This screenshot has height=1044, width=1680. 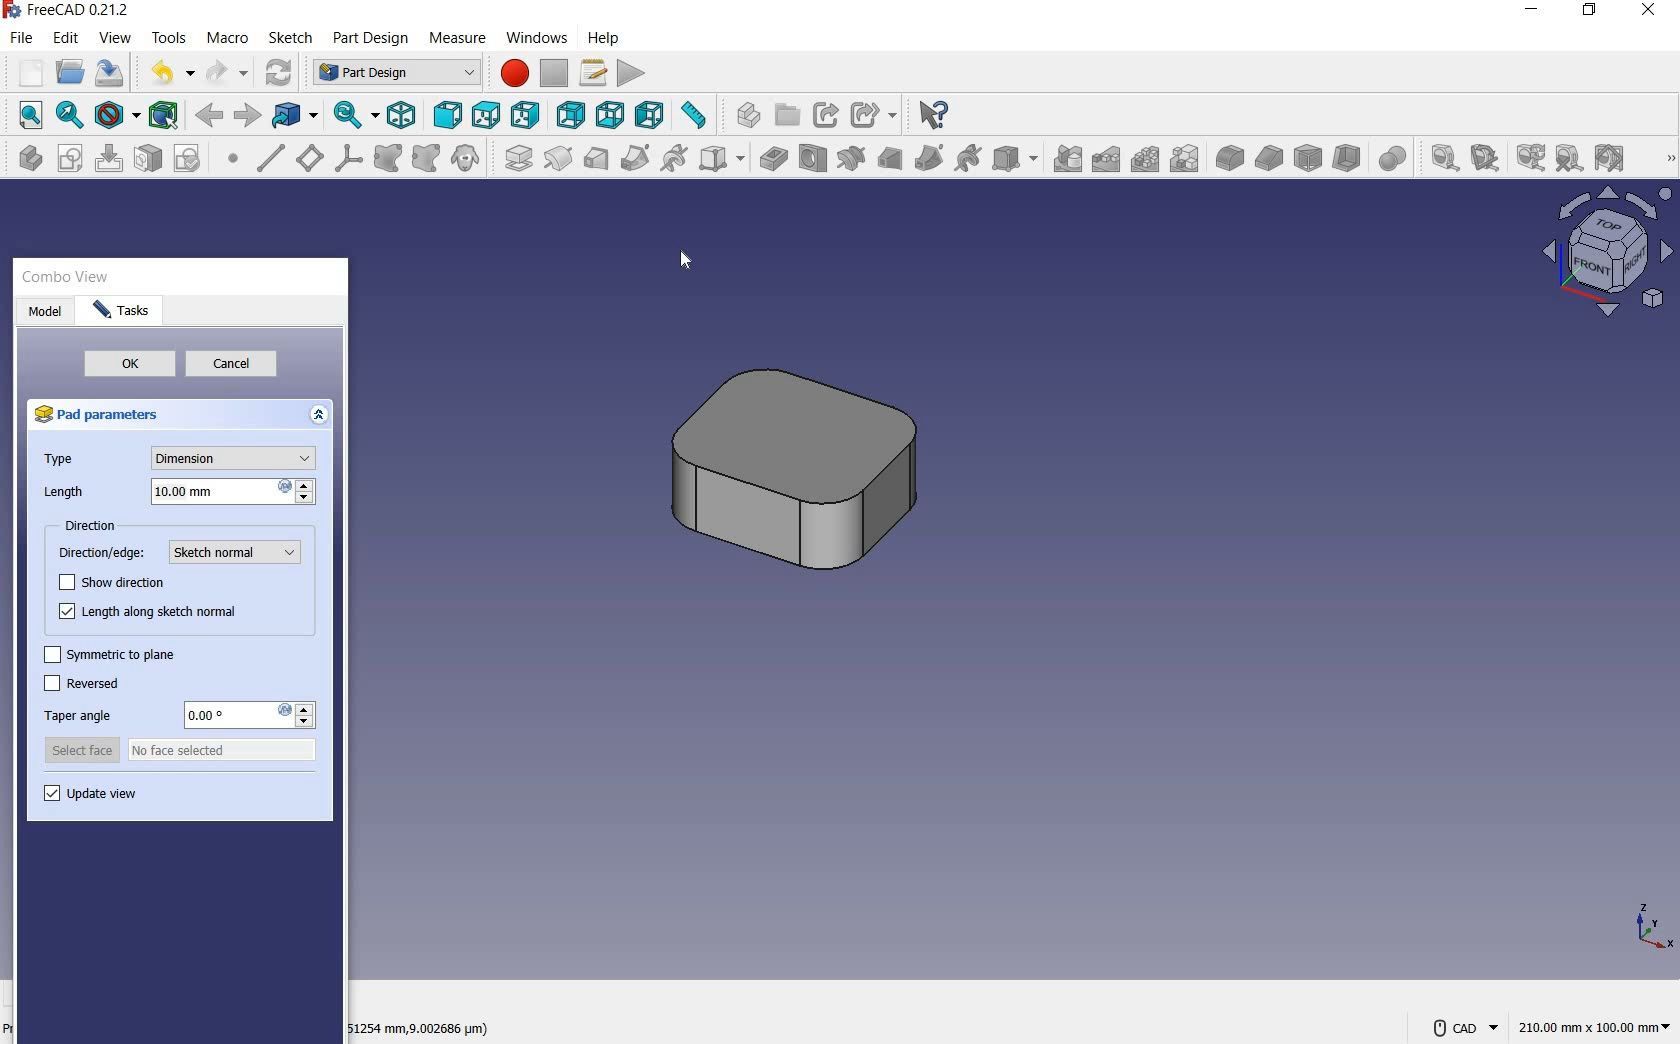 I want to click on direction, so click(x=86, y=526).